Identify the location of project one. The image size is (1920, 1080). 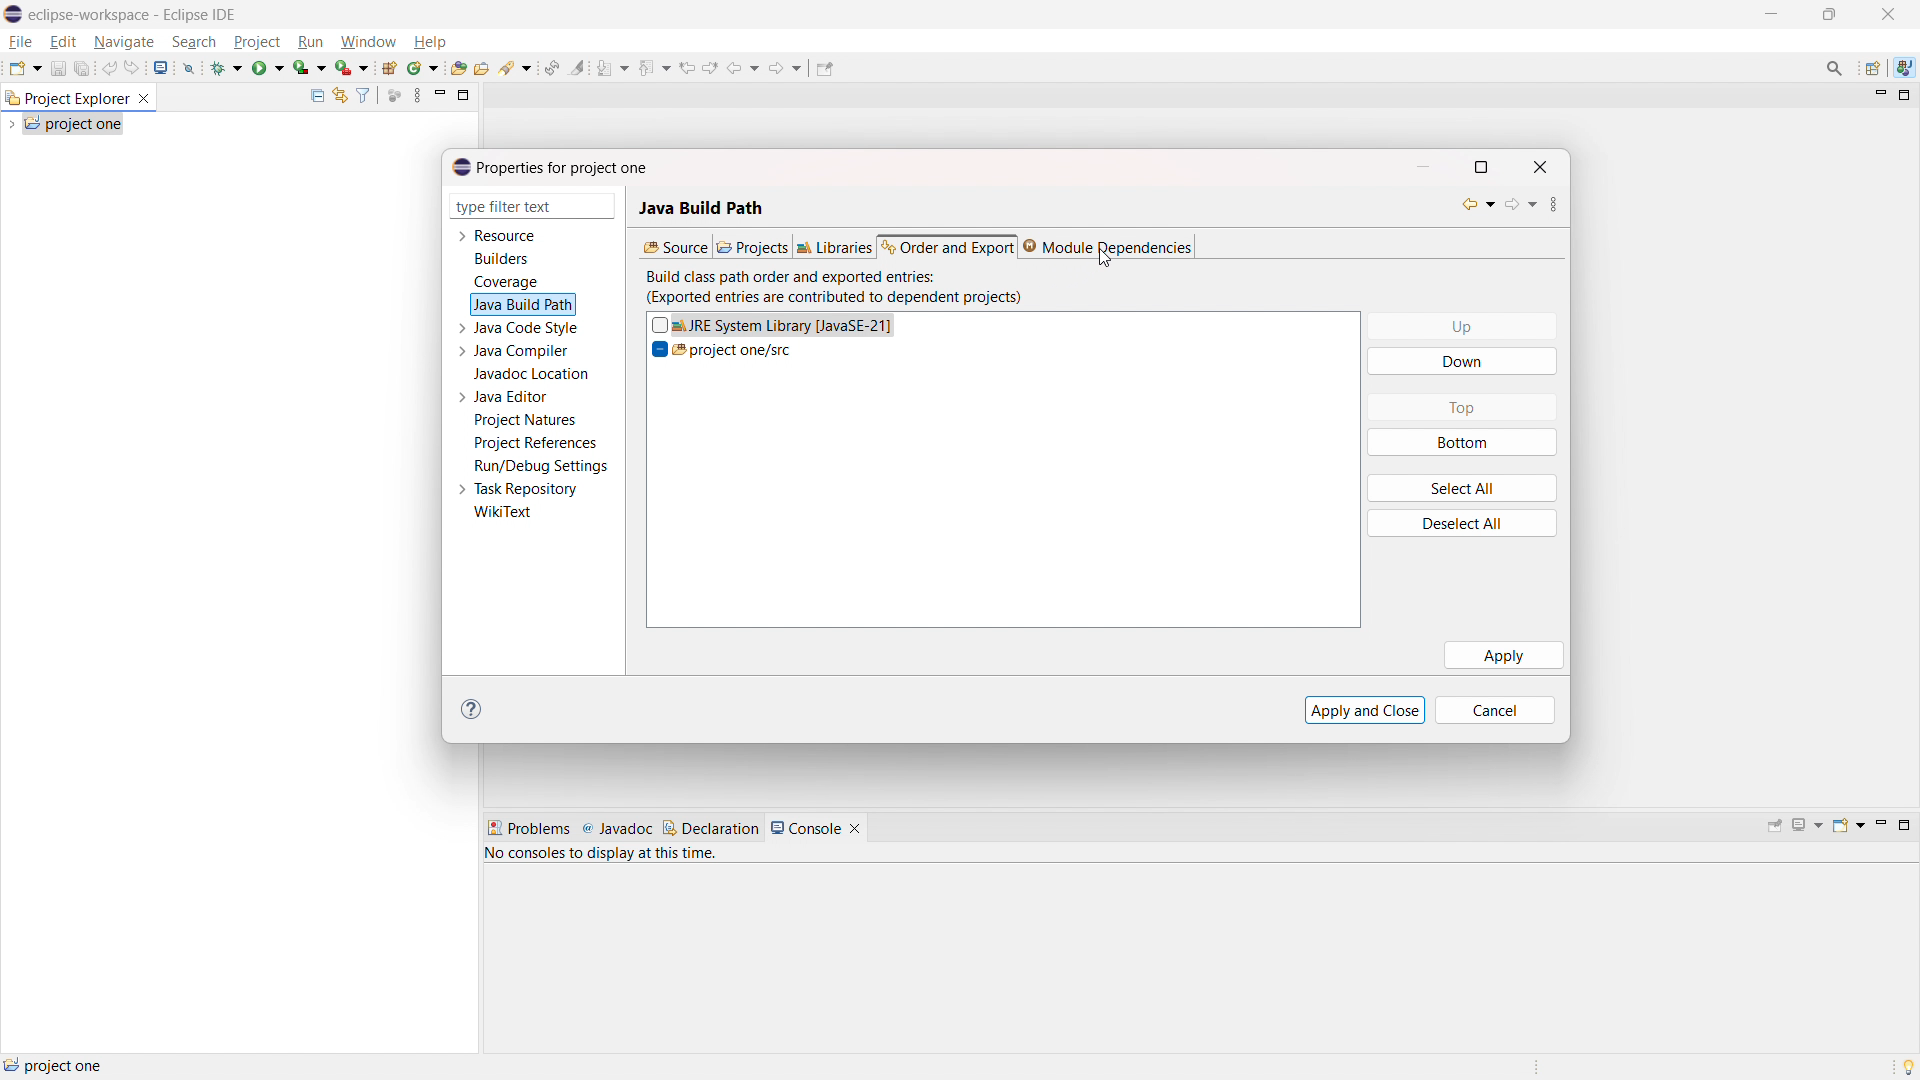
(55, 1065).